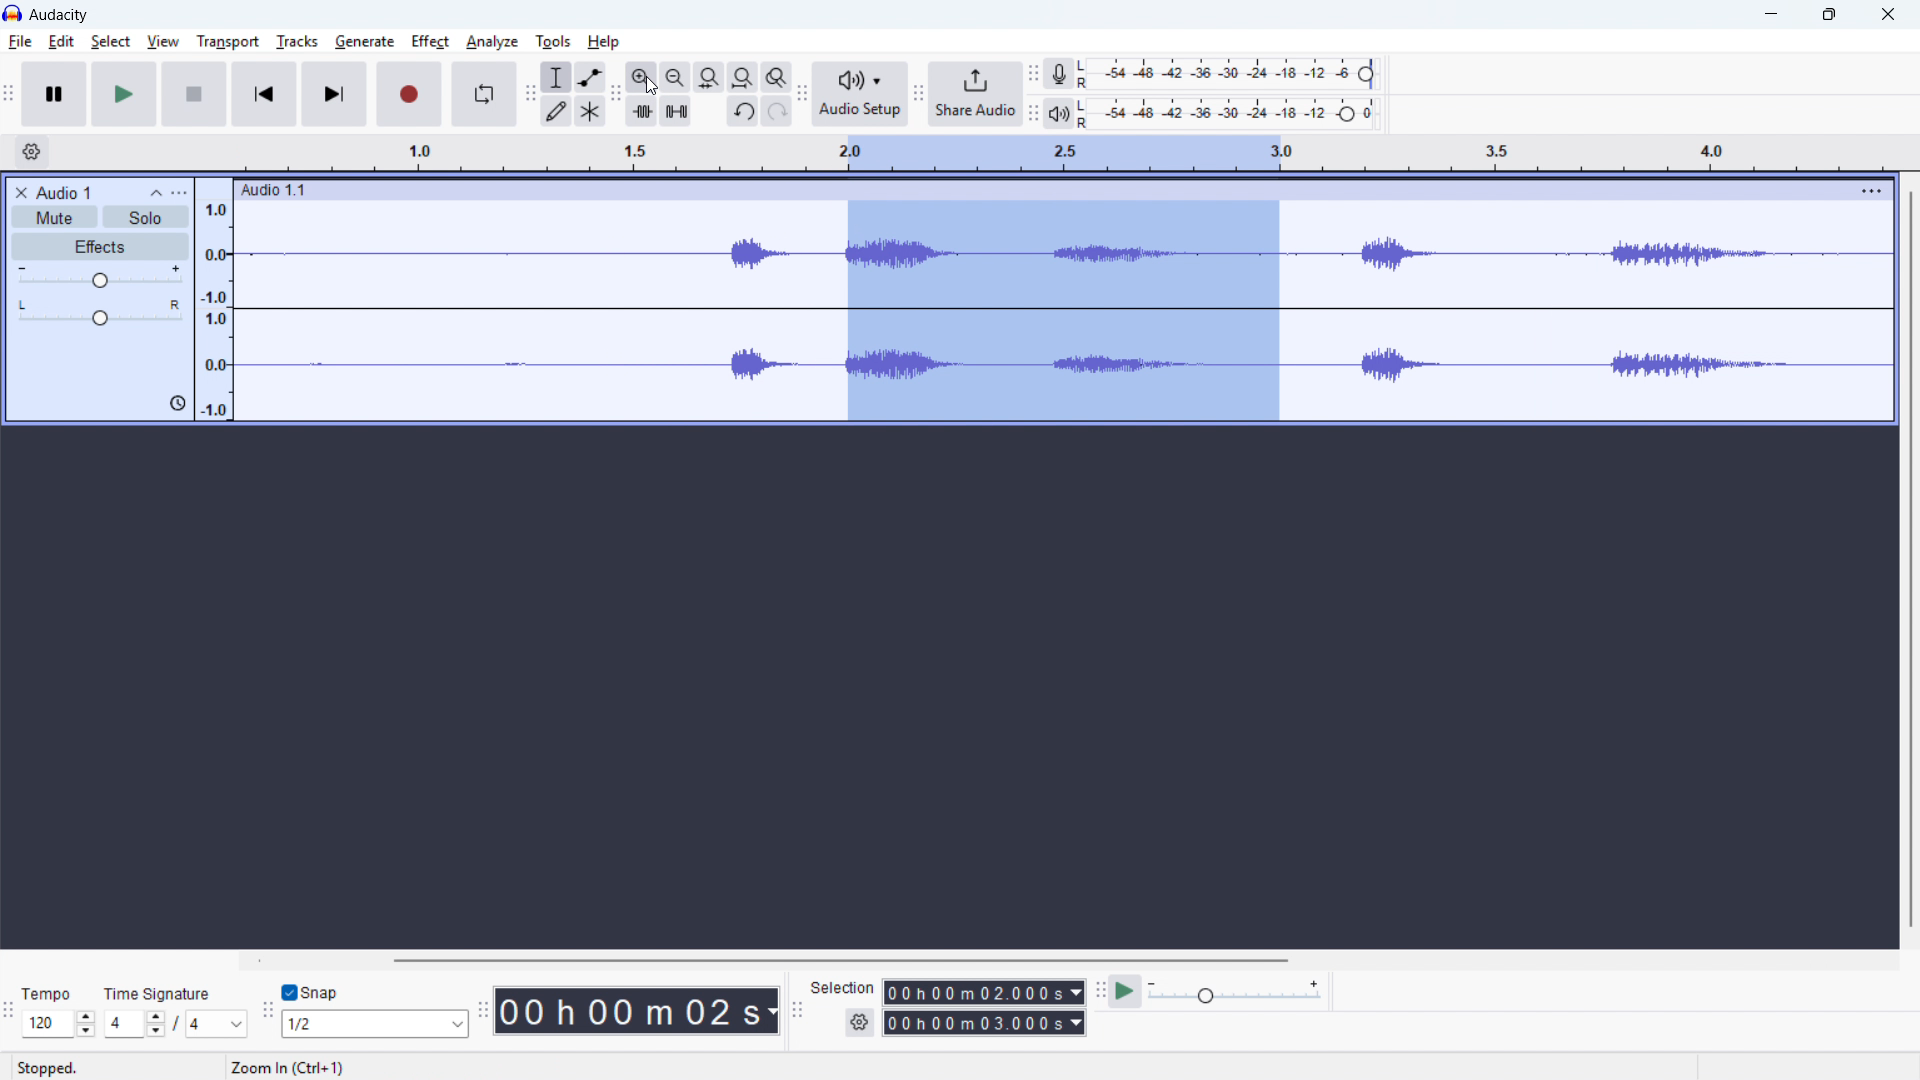 The image size is (1920, 1080). What do you see at coordinates (801, 1013) in the screenshot?
I see `Selection toolbar` at bounding box center [801, 1013].